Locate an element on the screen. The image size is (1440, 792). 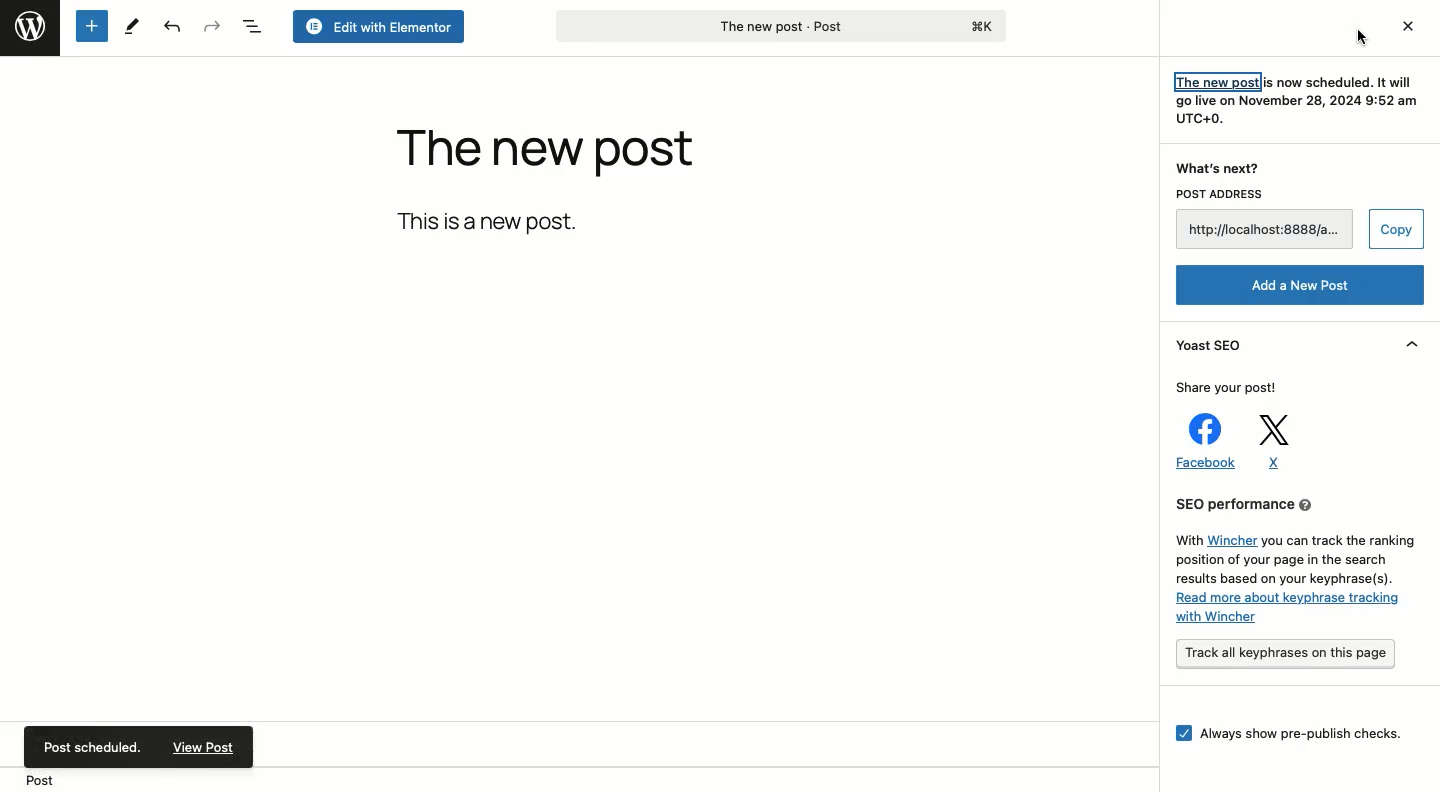
Wincher is located at coordinates (1233, 540).